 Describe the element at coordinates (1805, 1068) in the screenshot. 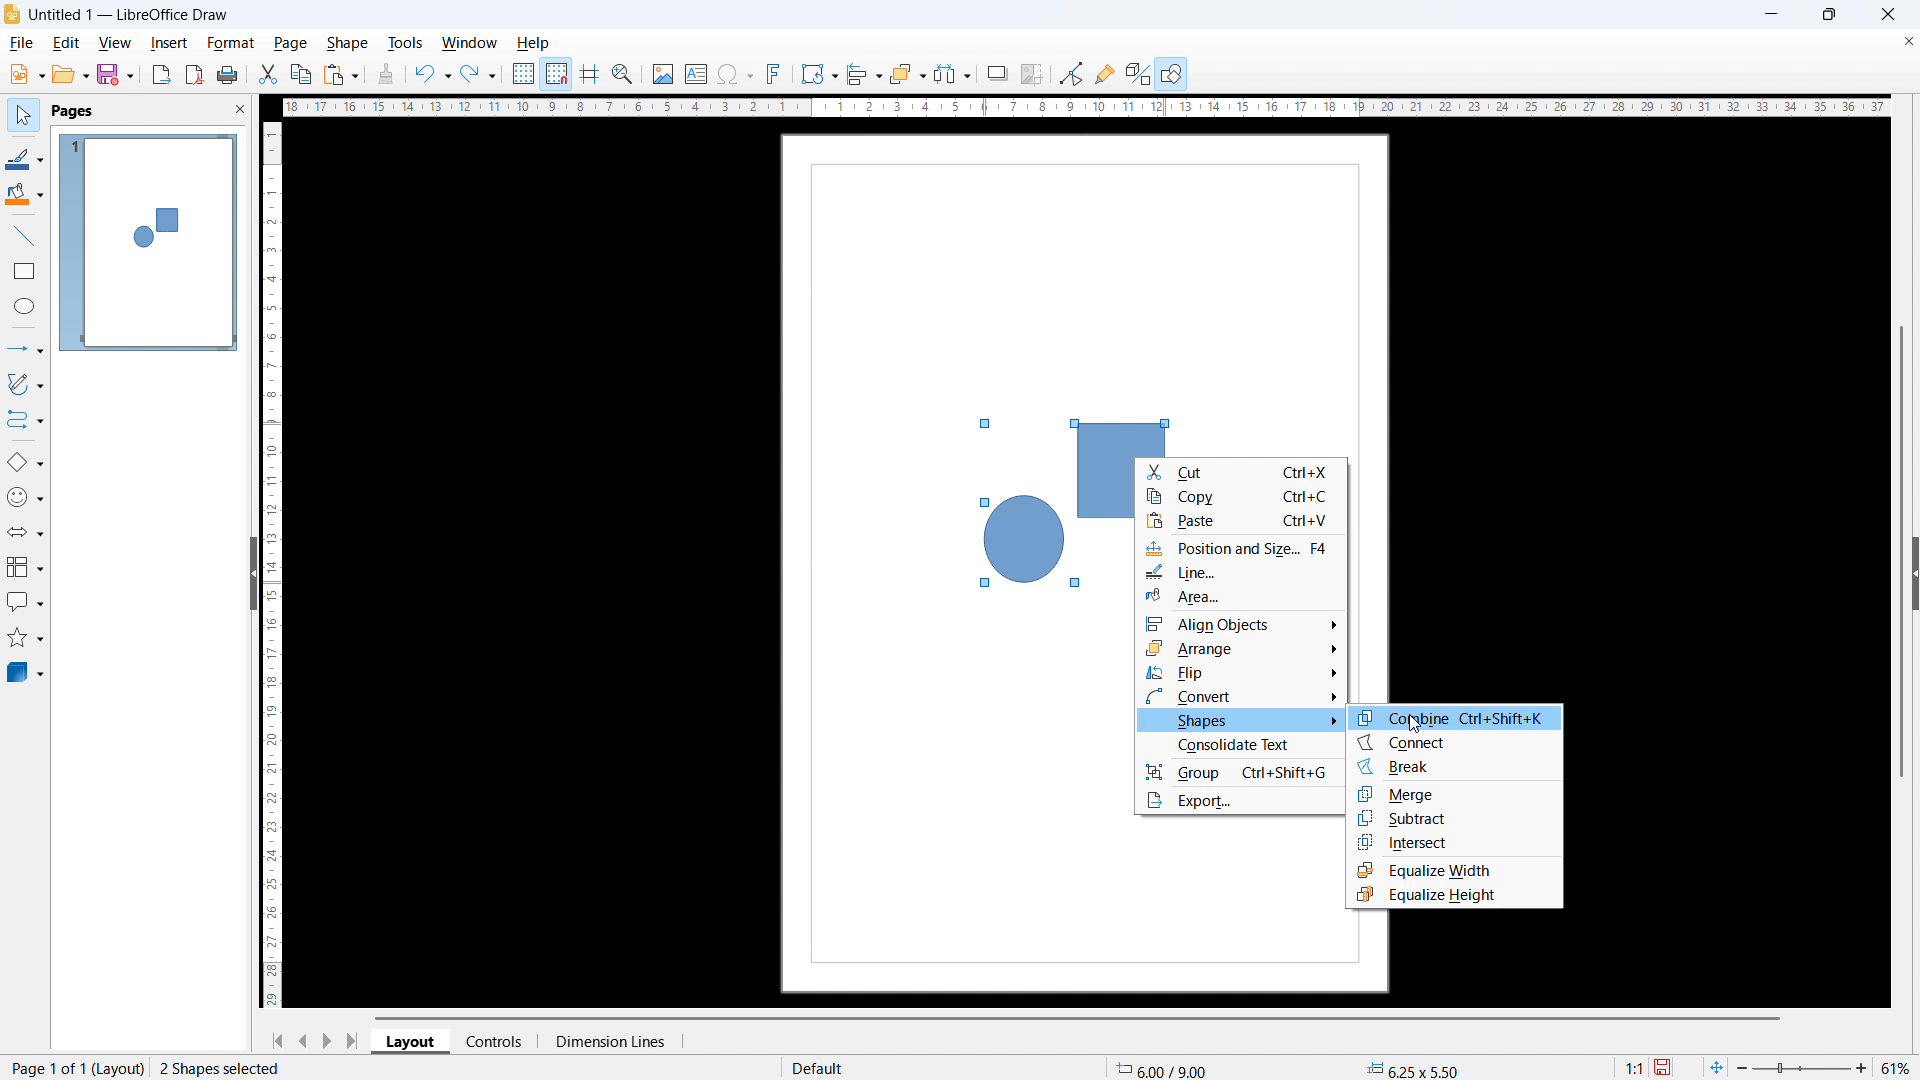

I see `zoom slider` at that location.